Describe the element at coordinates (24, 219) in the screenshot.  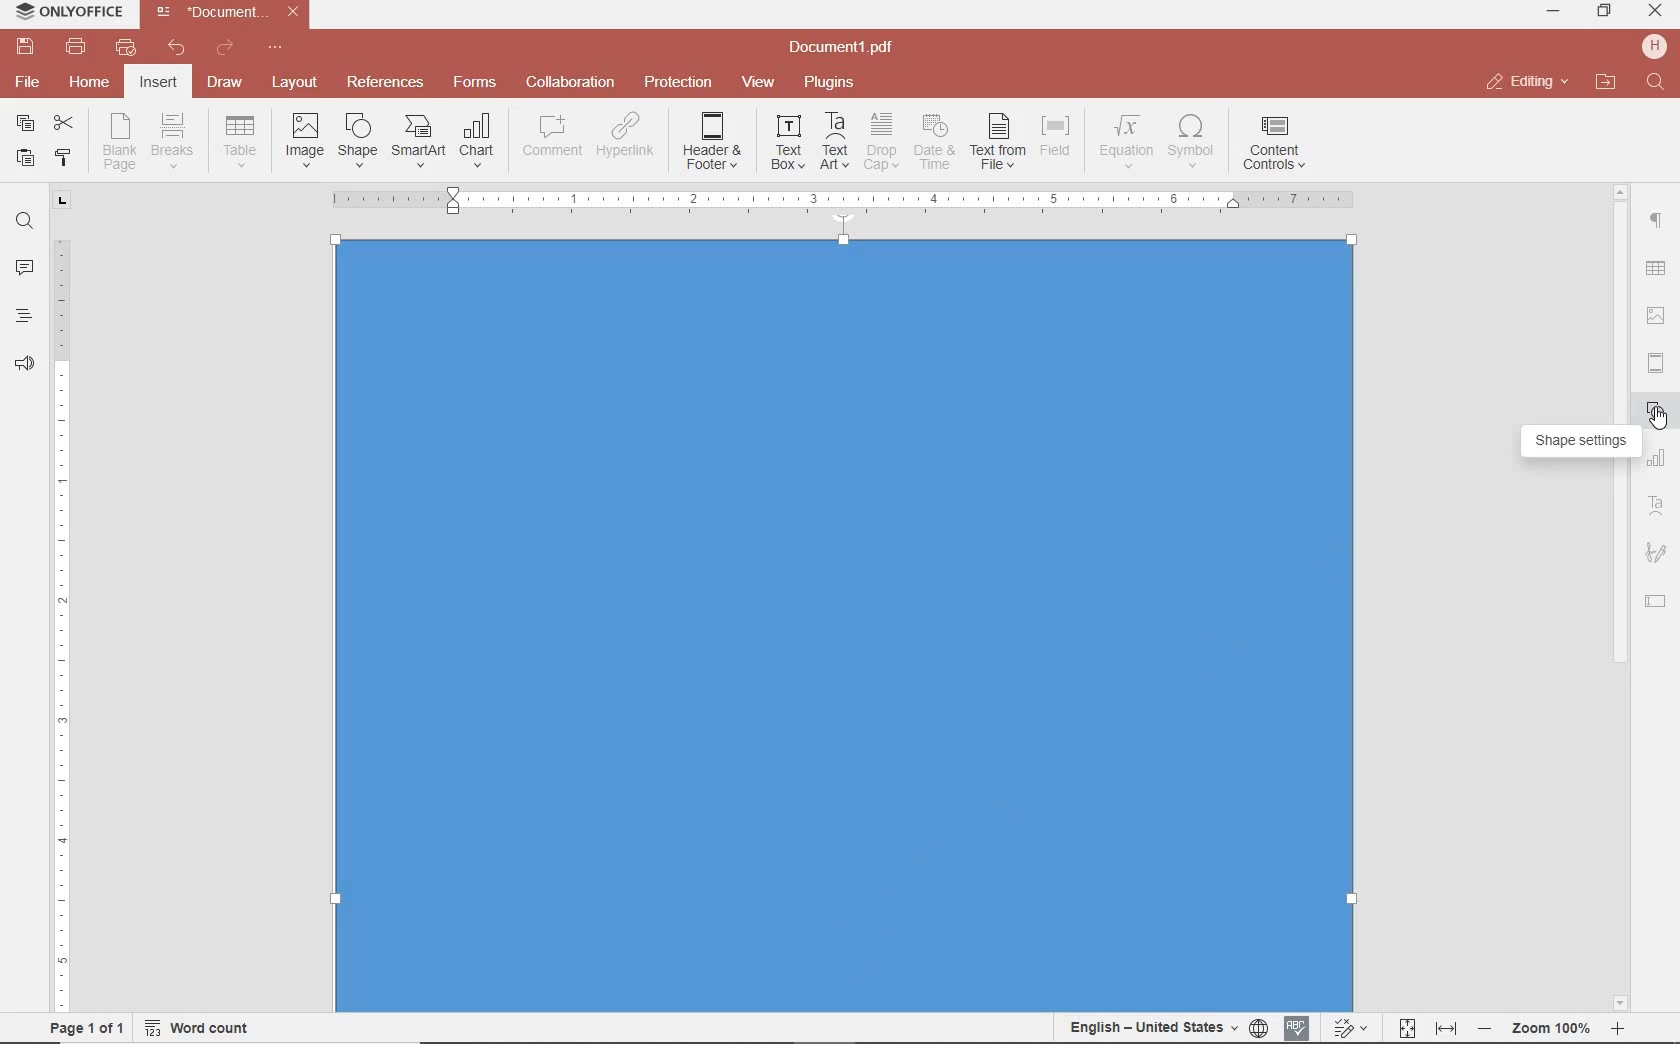
I see `find` at that location.